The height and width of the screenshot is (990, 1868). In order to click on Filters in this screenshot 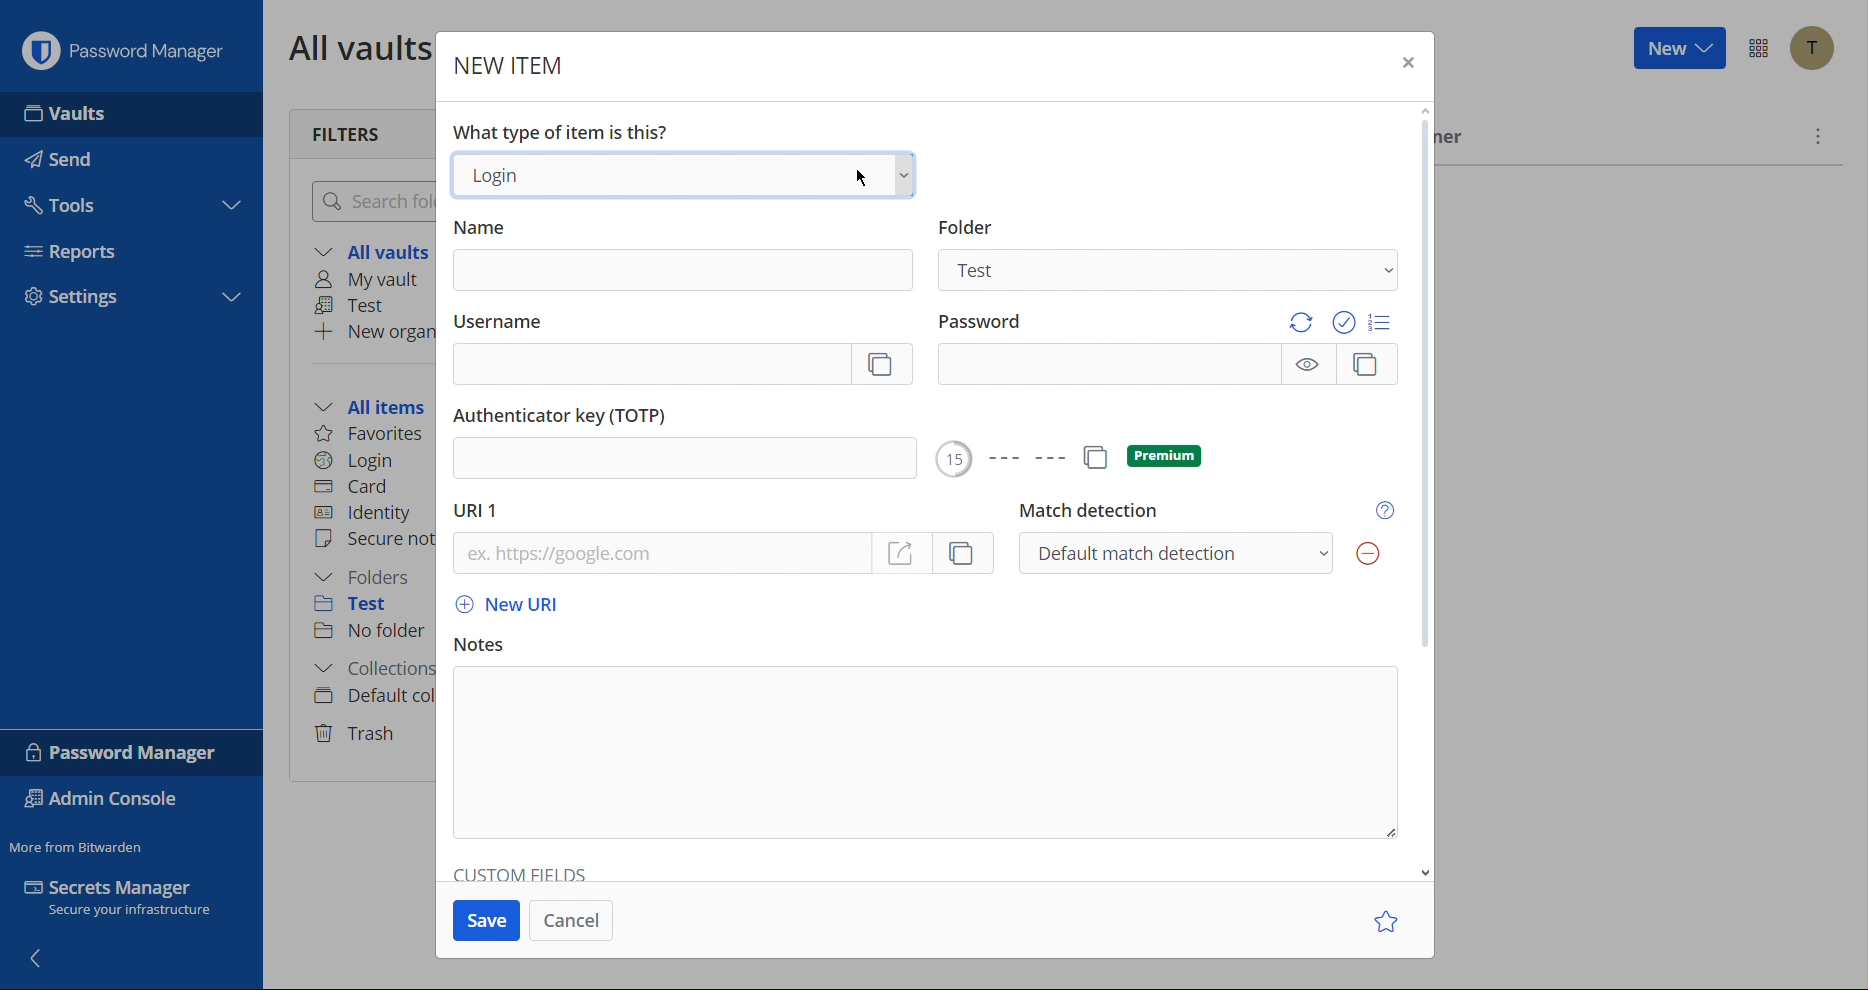, I will do `click(347, 136)`.